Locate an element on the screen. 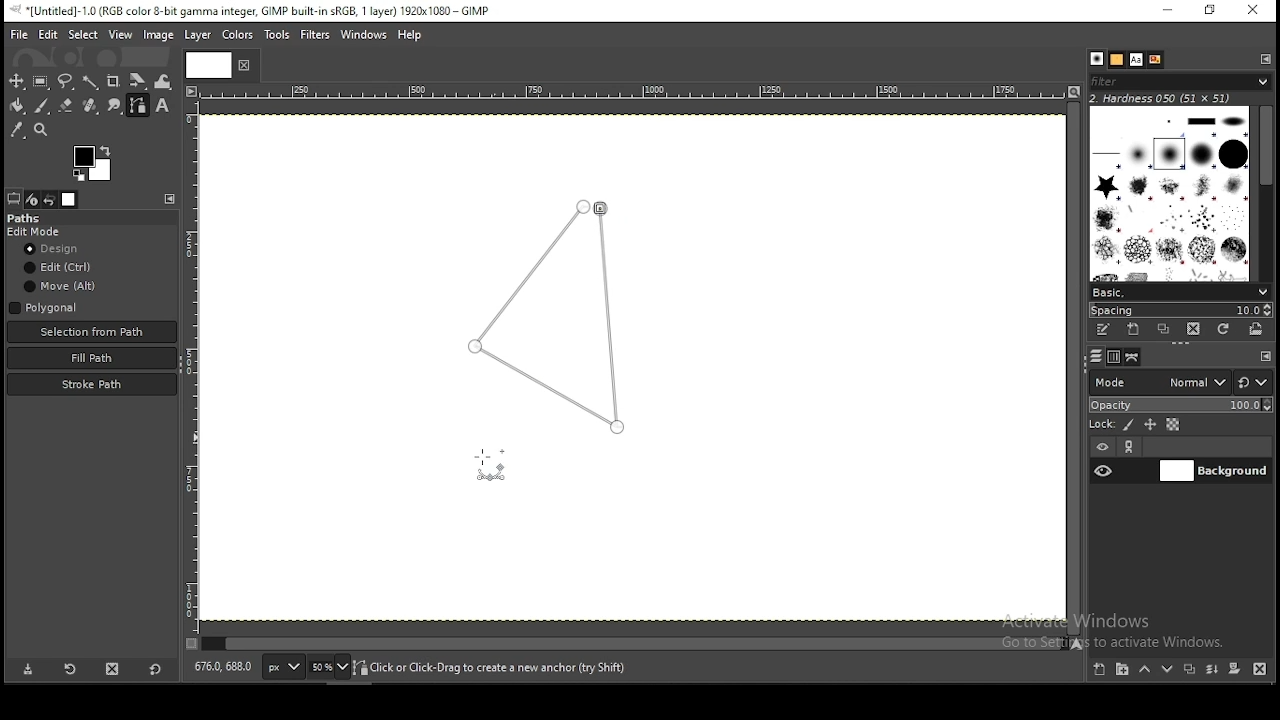  undo history is located at coordinates (50, 199).